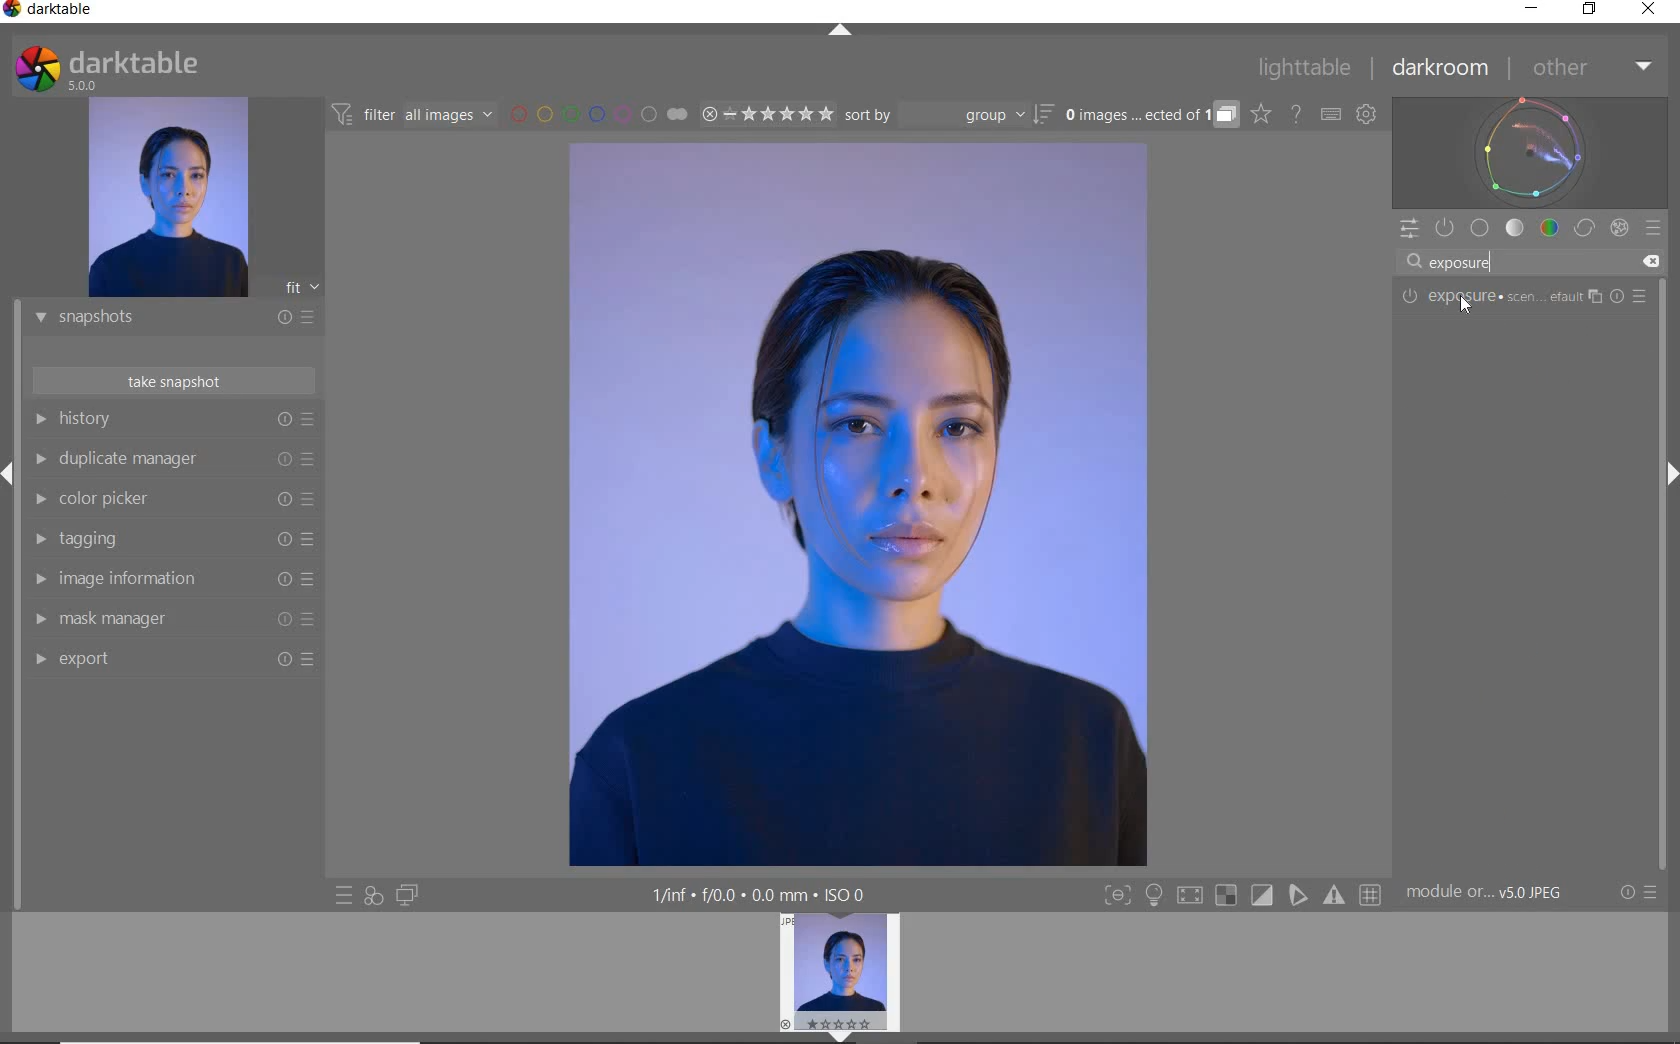 The image size is (1680, 1044). Describe the element at coordinates (167, 658) in the screenshot. I see `EXPORT` at that location.